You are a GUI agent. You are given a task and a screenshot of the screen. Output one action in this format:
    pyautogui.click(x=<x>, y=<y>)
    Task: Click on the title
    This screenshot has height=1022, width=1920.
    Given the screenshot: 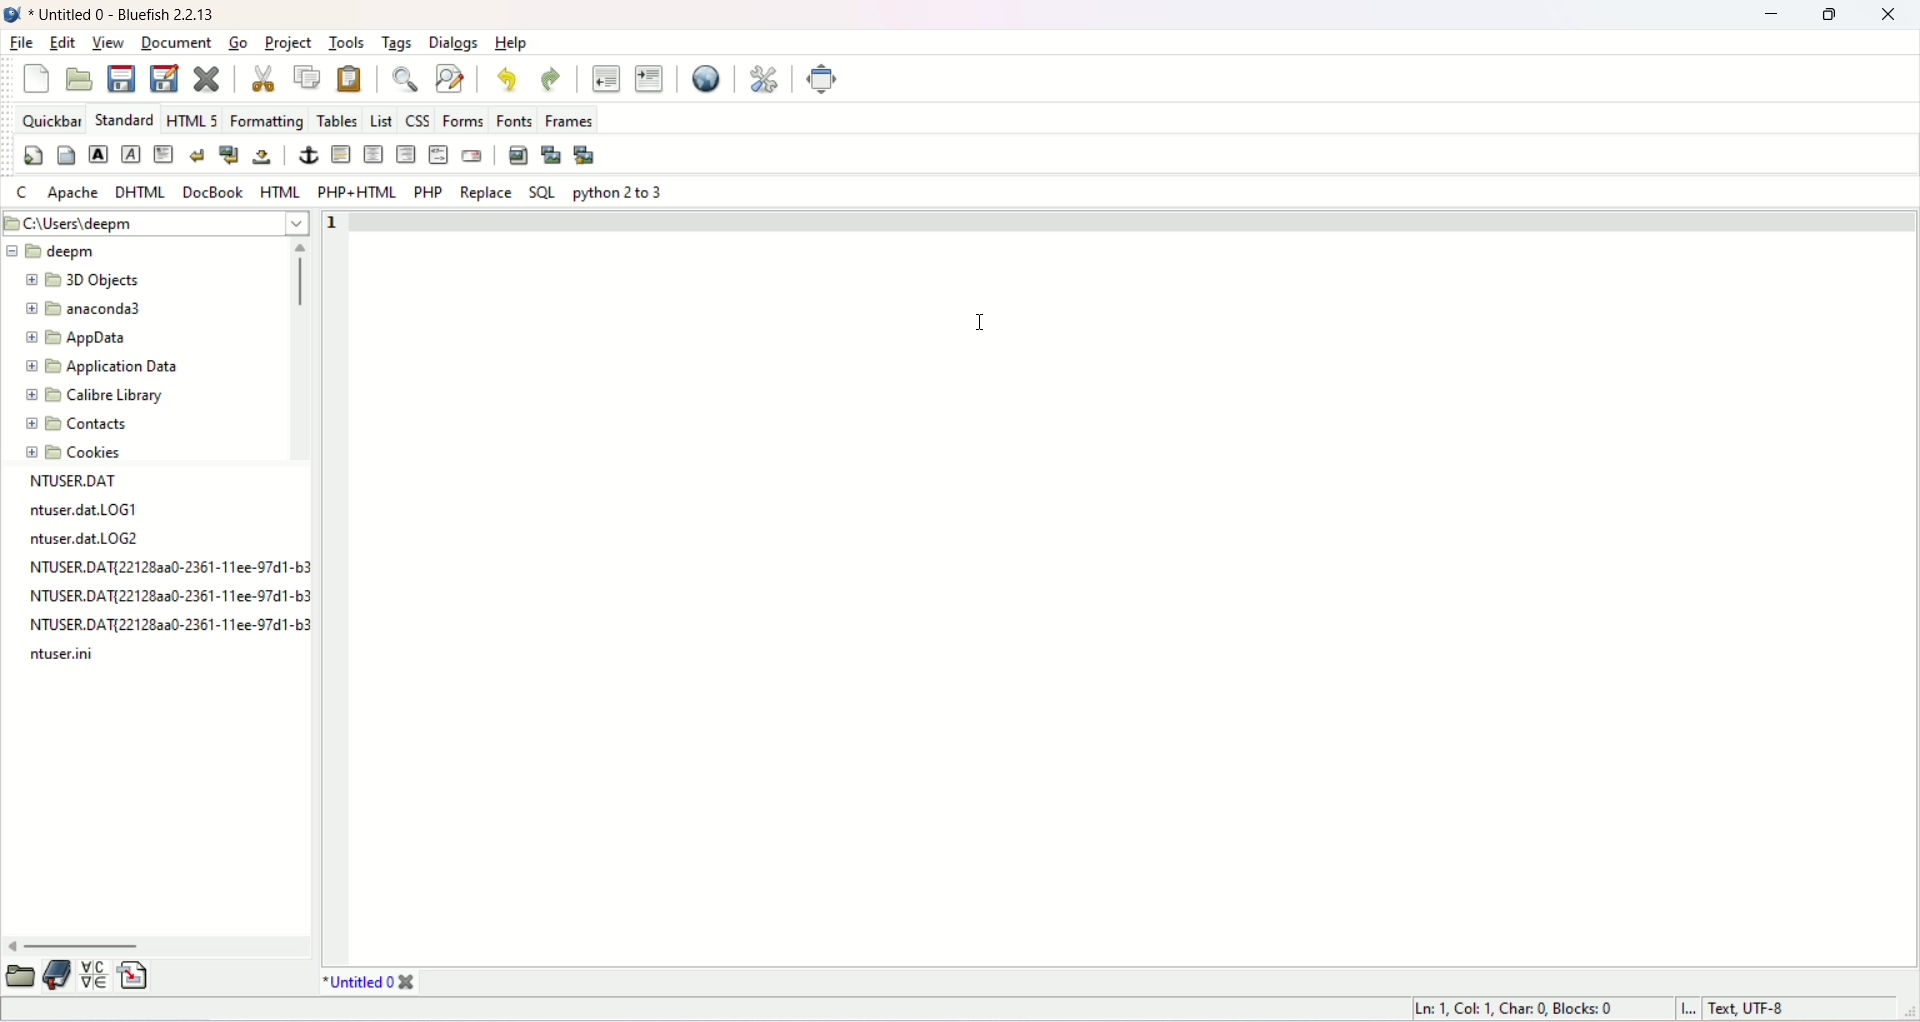 What is the action you would take?
    pyautogui.click(x=143, y=12)
    